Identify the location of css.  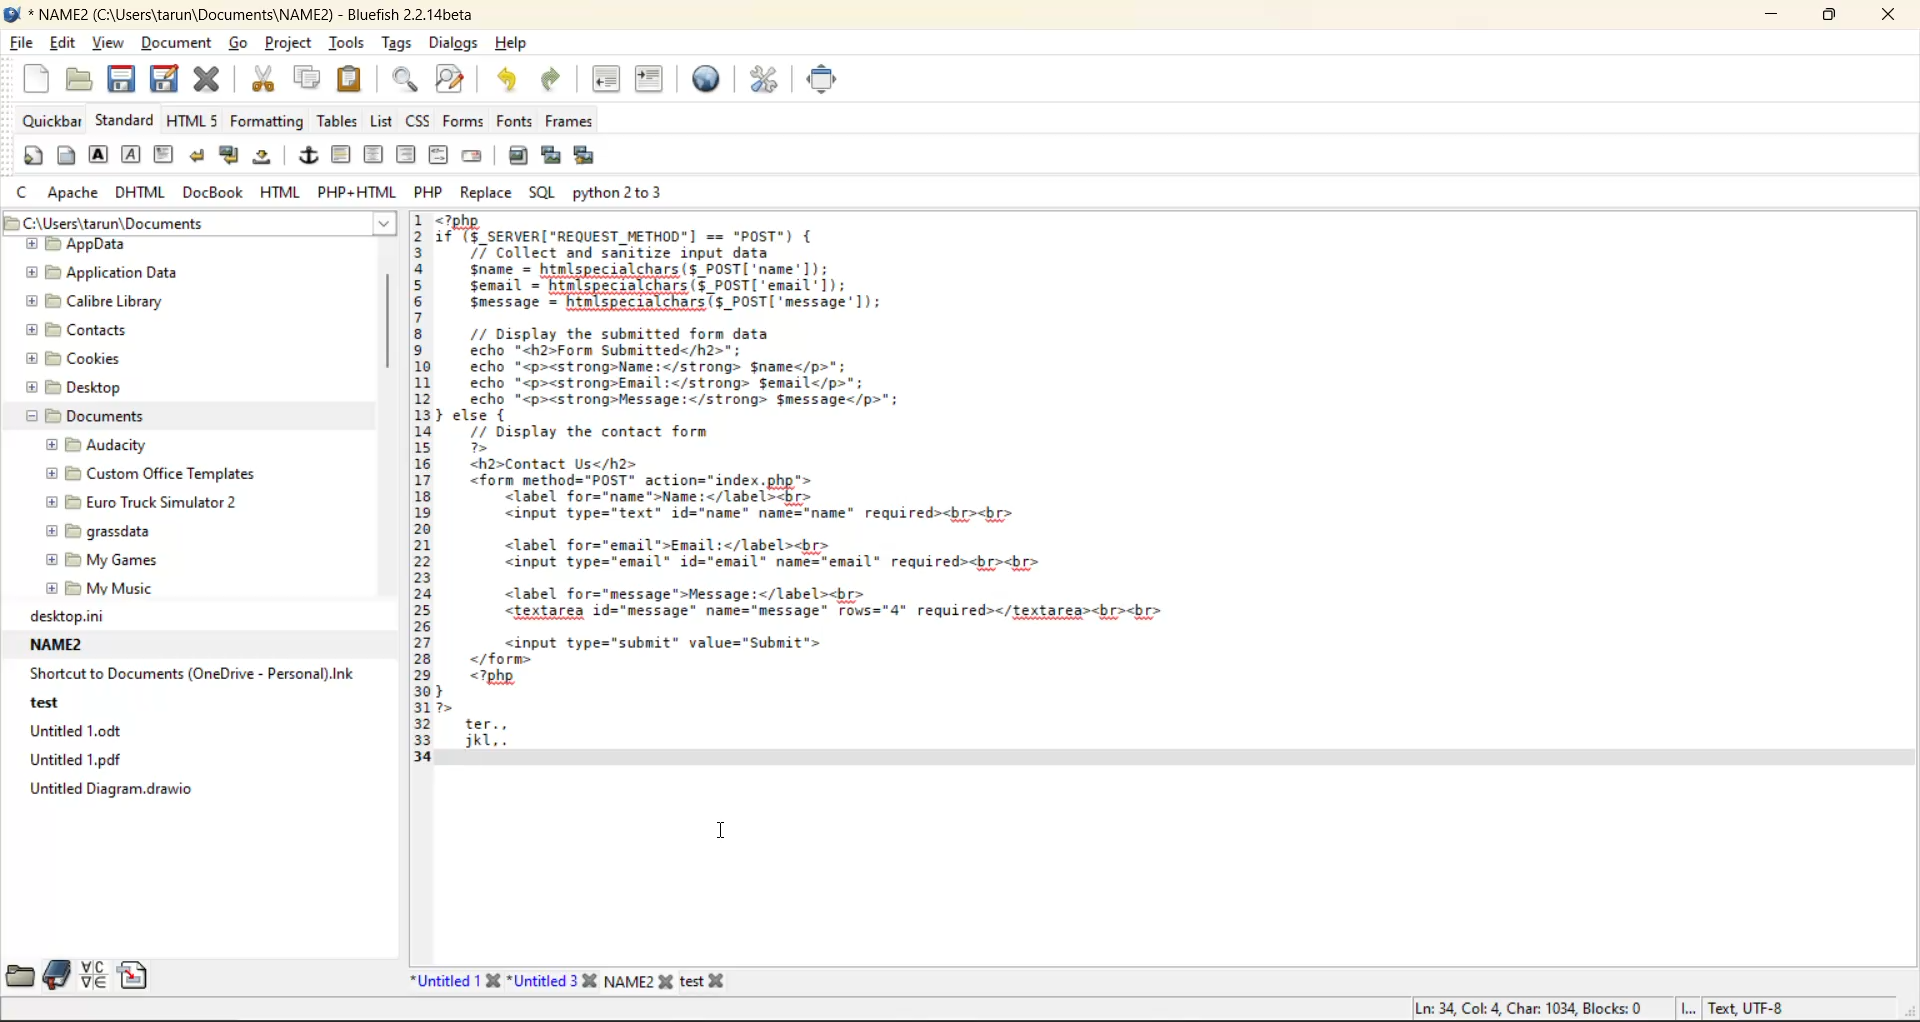
(419, 123).